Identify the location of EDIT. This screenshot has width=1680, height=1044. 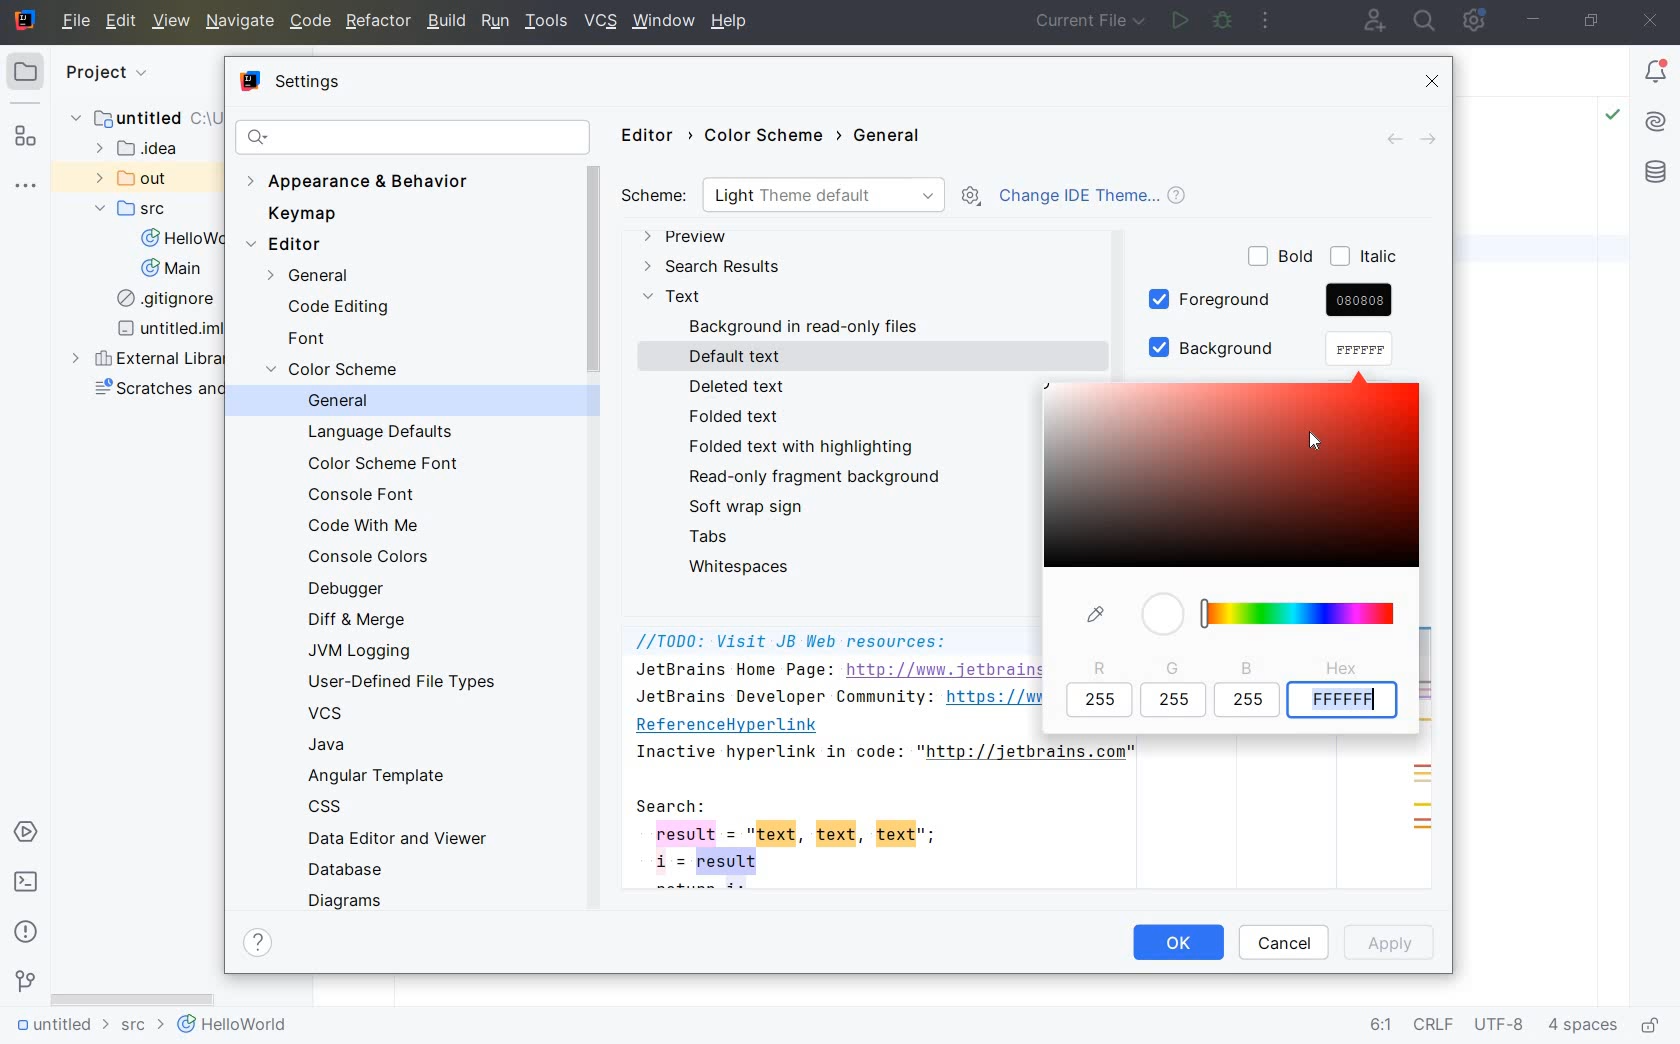
(124, 23).